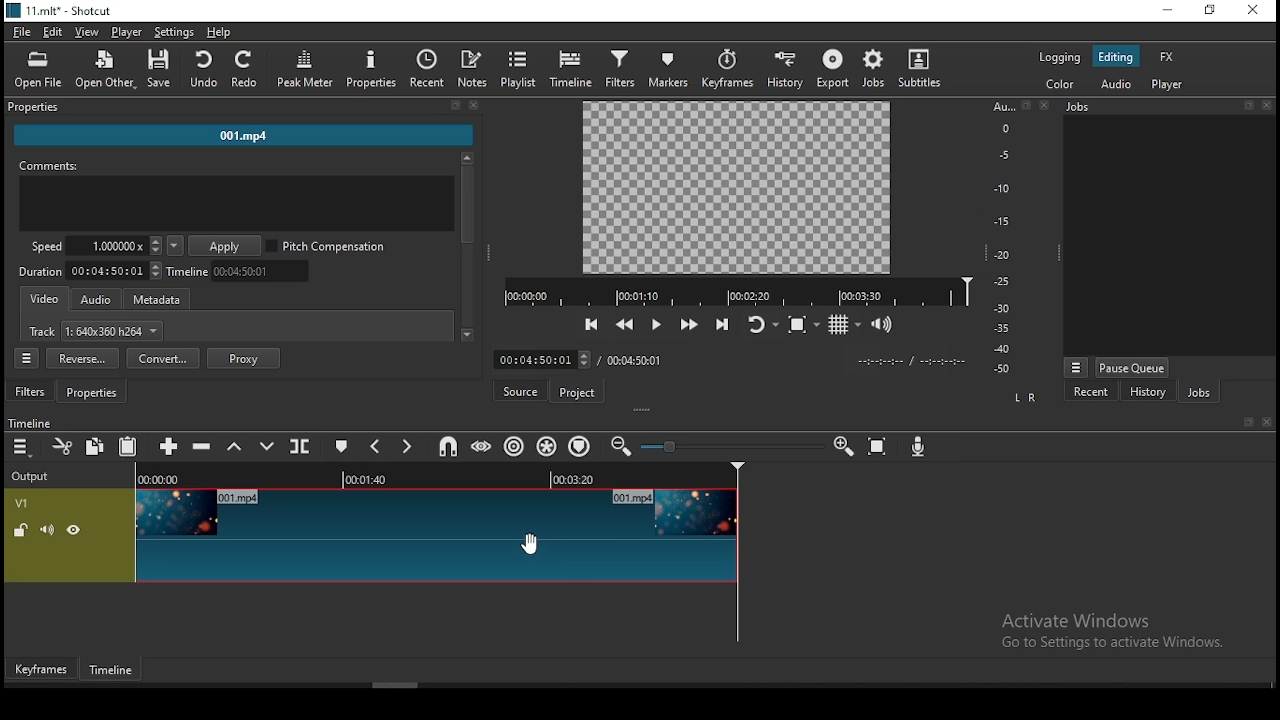 The height and width of the screenshot is (720, 1280). What do you see at coordinates (371, 68) in the screenshot?
I see `properties` at bounding box center [371, 68].